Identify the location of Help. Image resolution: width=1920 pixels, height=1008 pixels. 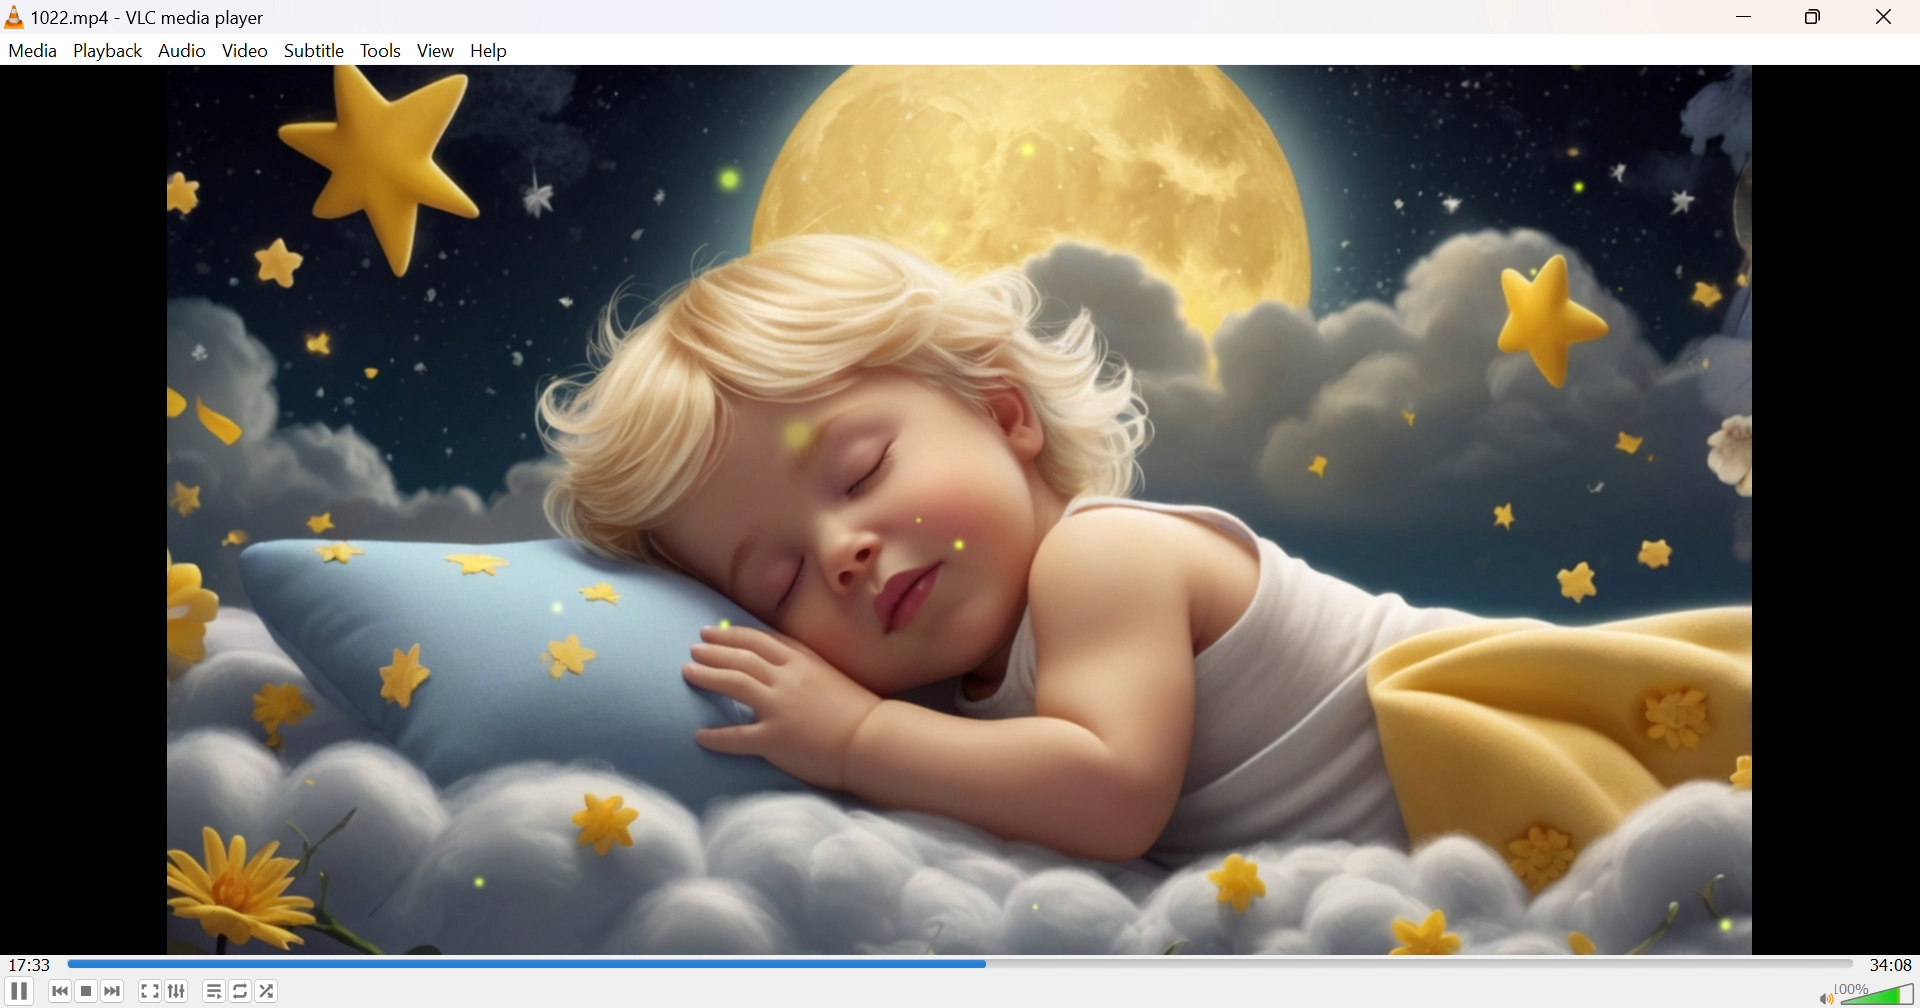
(493, 50).